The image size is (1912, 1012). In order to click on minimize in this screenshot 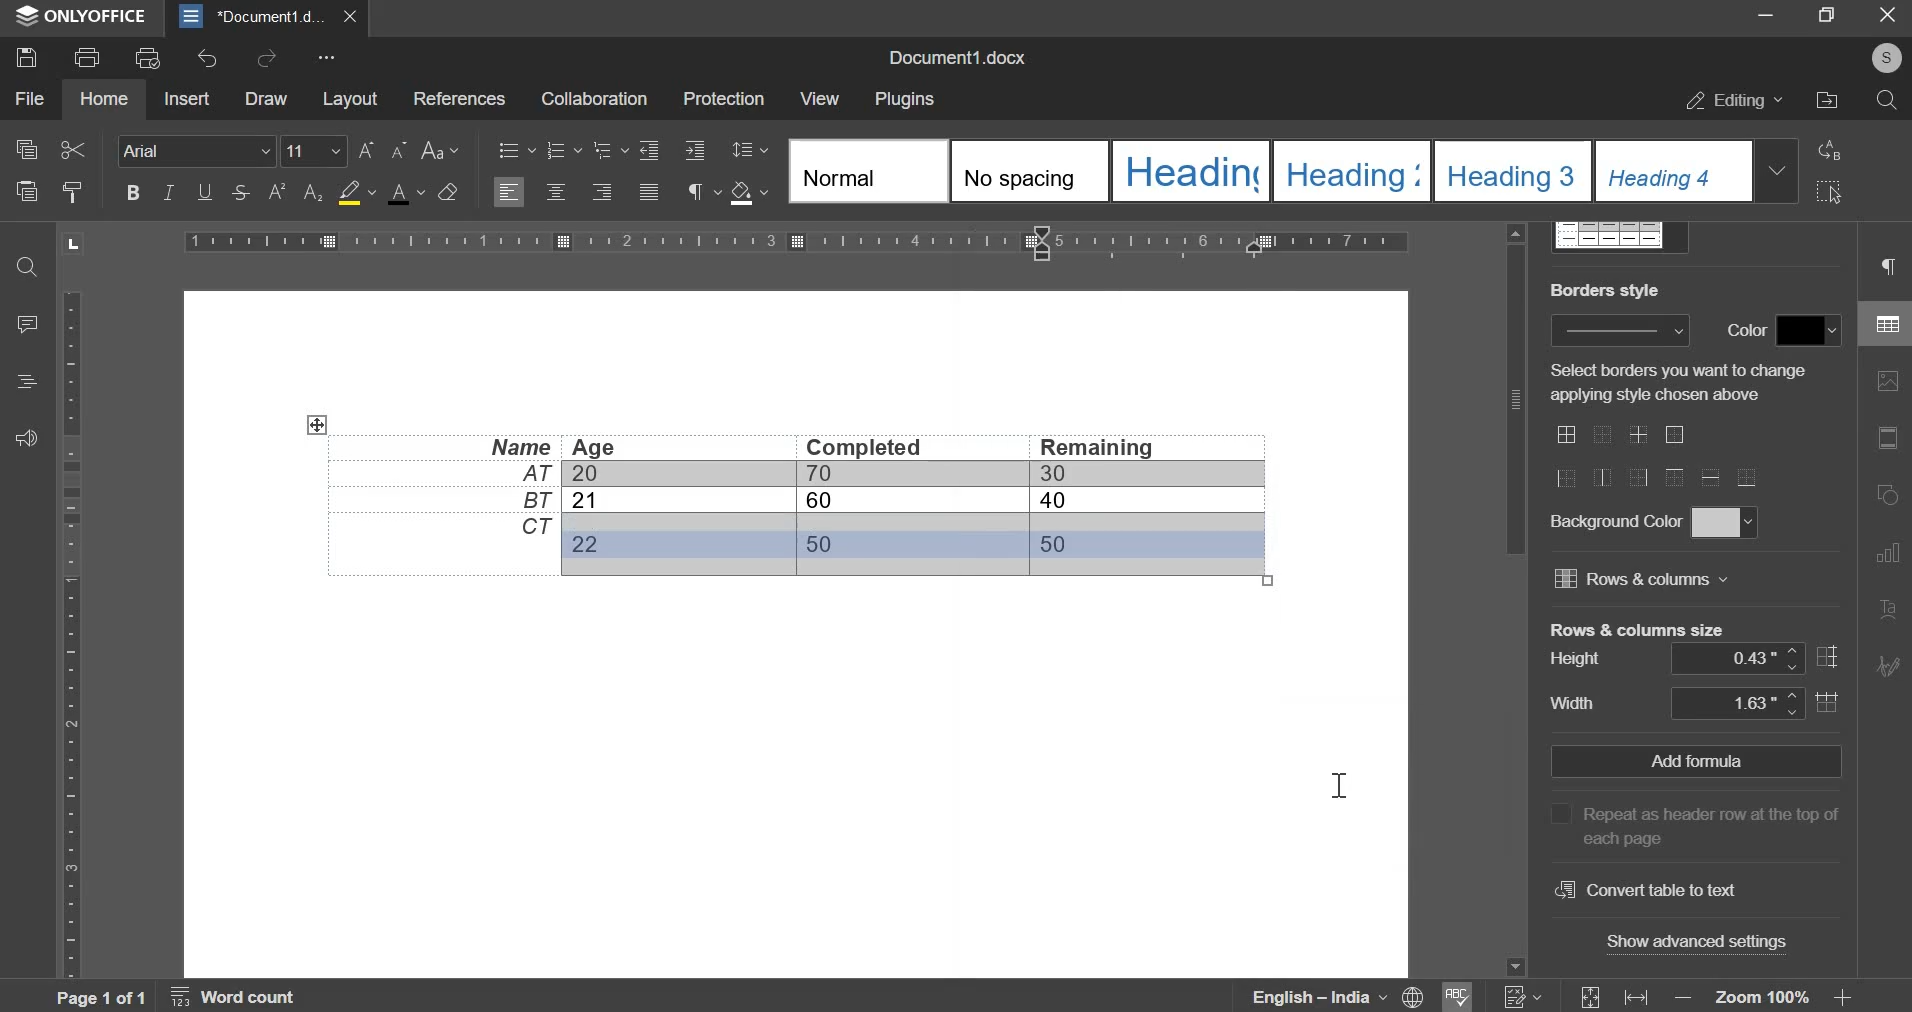, I will do `click(1769, 15)`.